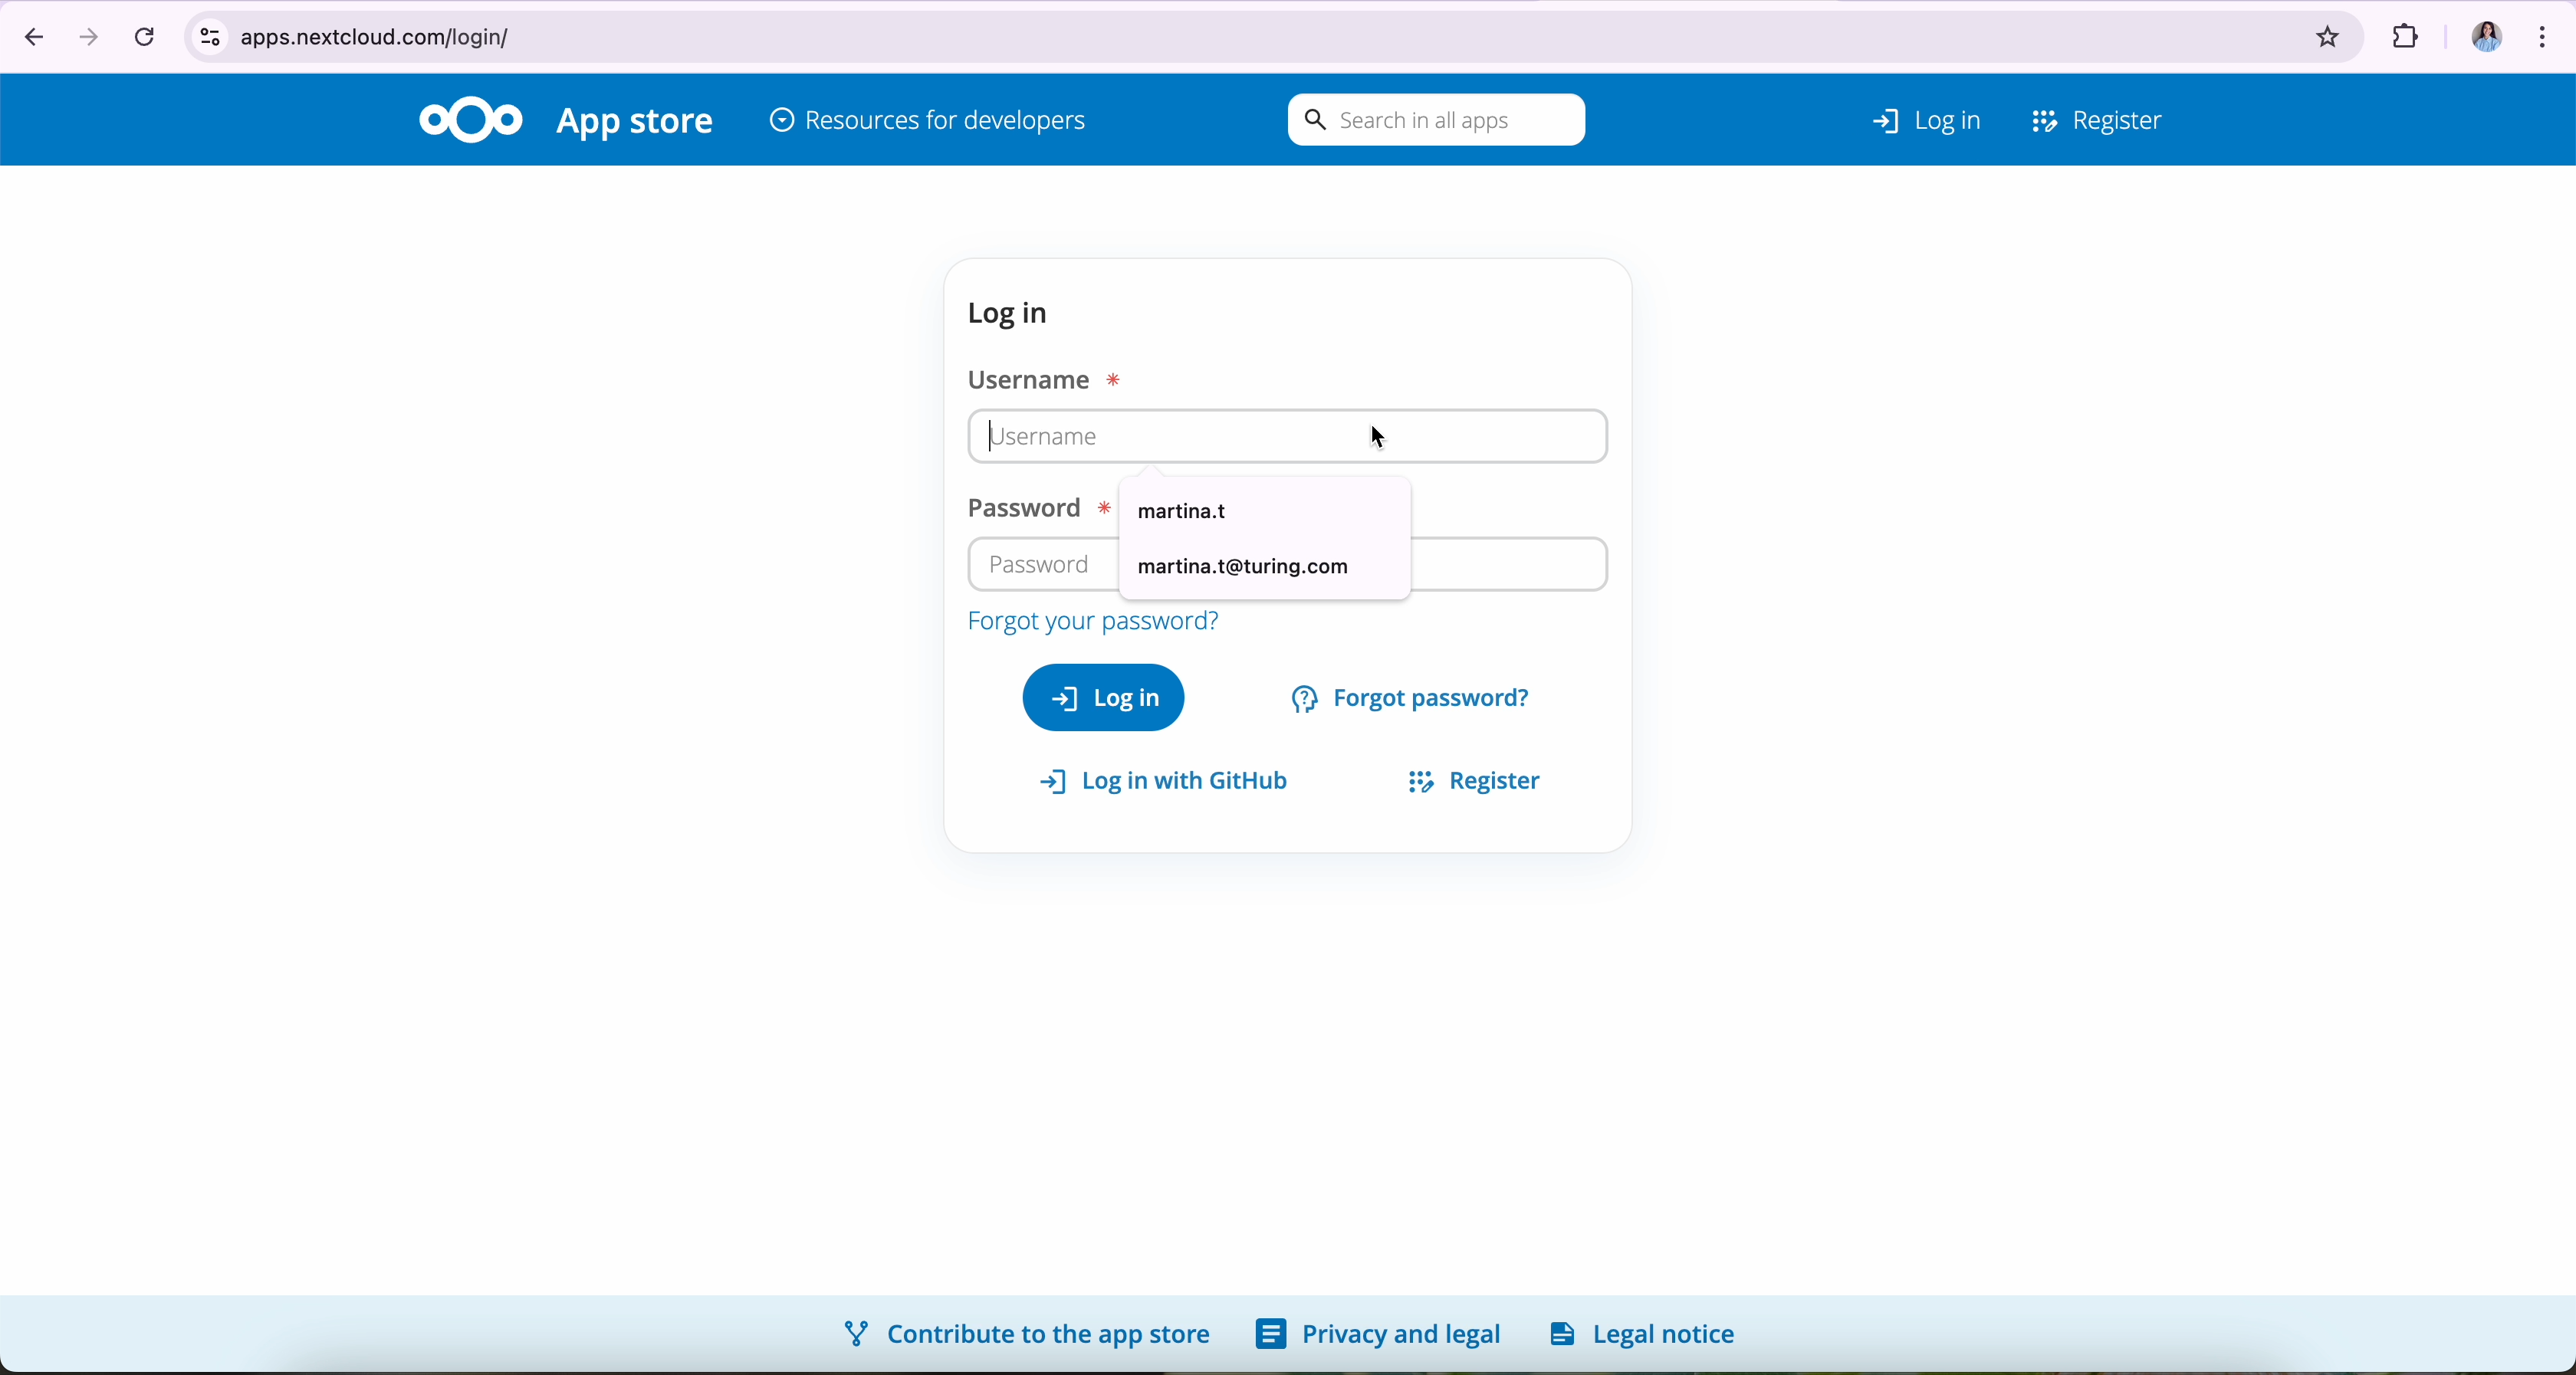 Image resolution: width=2576 pixels, height=1375 pixels. I want to click on forgot your password, so click(1091, 622).